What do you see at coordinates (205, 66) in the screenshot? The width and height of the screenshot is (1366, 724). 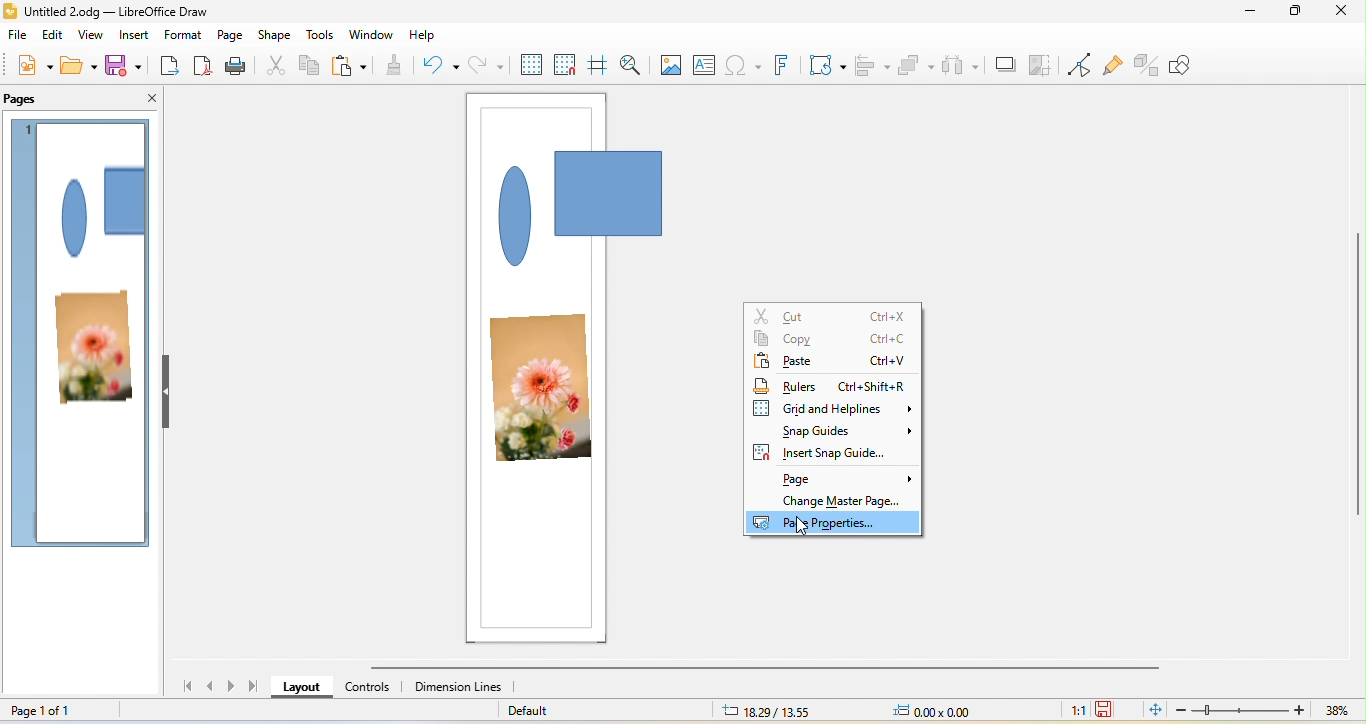 I see `export direct as pdf` at bounding box center [205, 66].